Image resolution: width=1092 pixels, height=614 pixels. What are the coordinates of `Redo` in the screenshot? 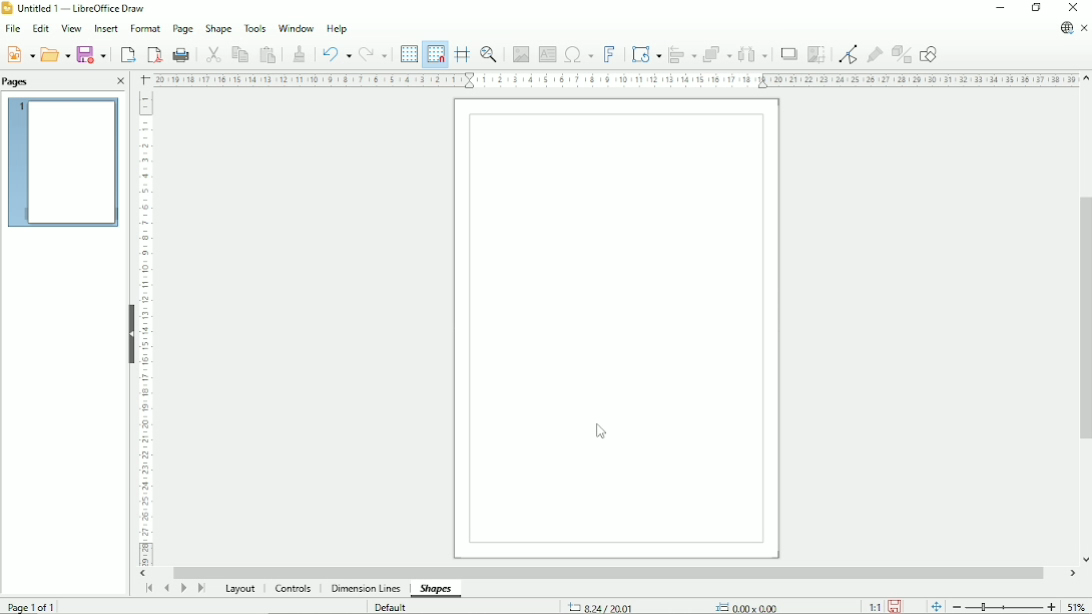 It's located at (374, 54).